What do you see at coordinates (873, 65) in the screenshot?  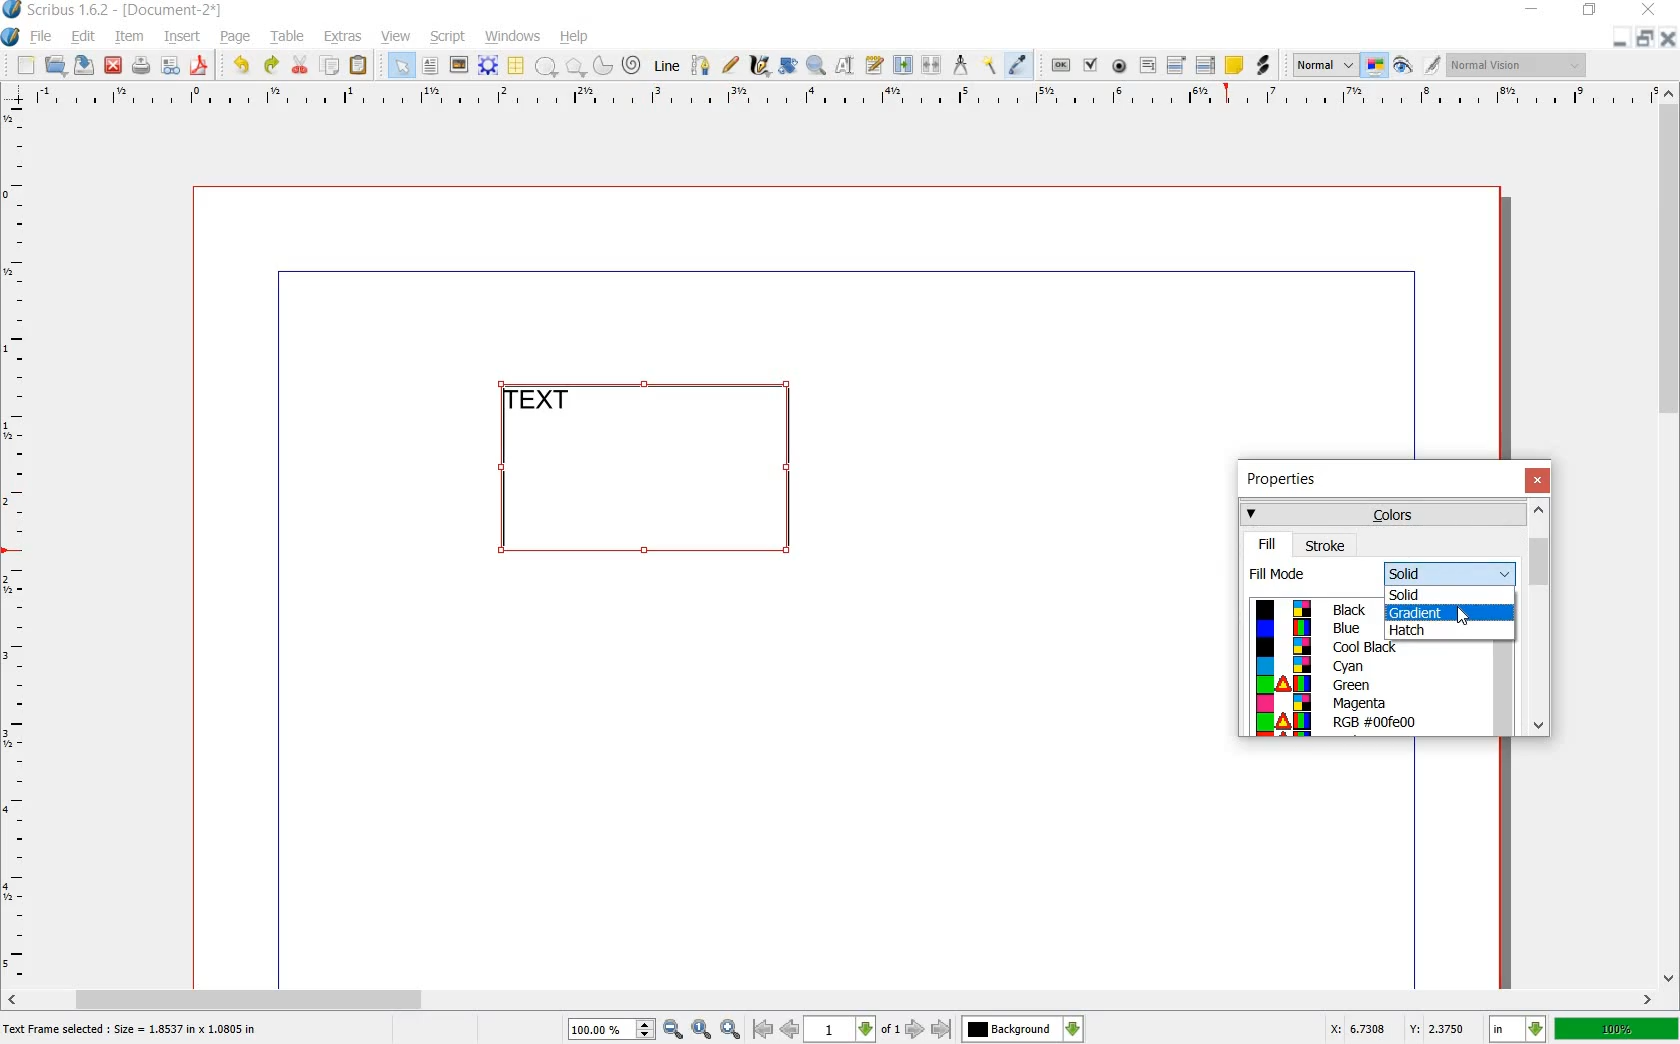 I see `edit text with story editor` at bounding box center [873, 65].